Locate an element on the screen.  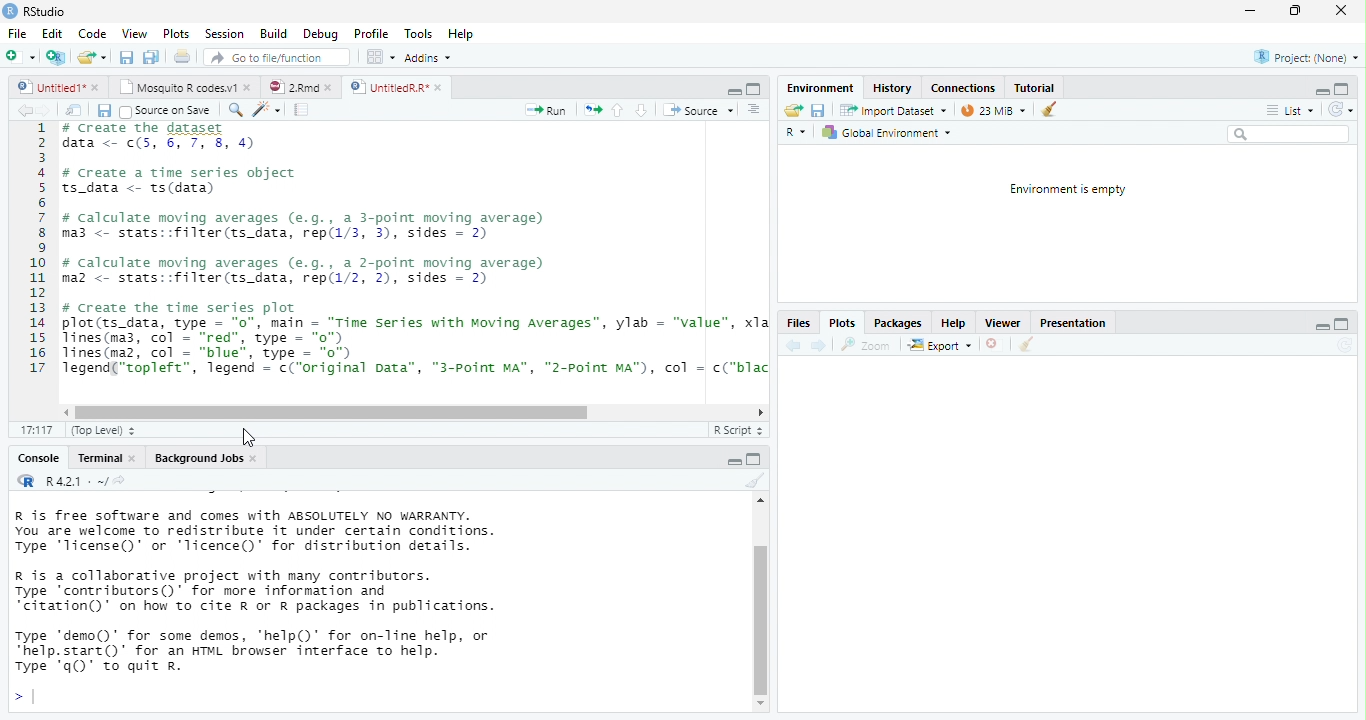
Files is located at coordinates (797, 324).